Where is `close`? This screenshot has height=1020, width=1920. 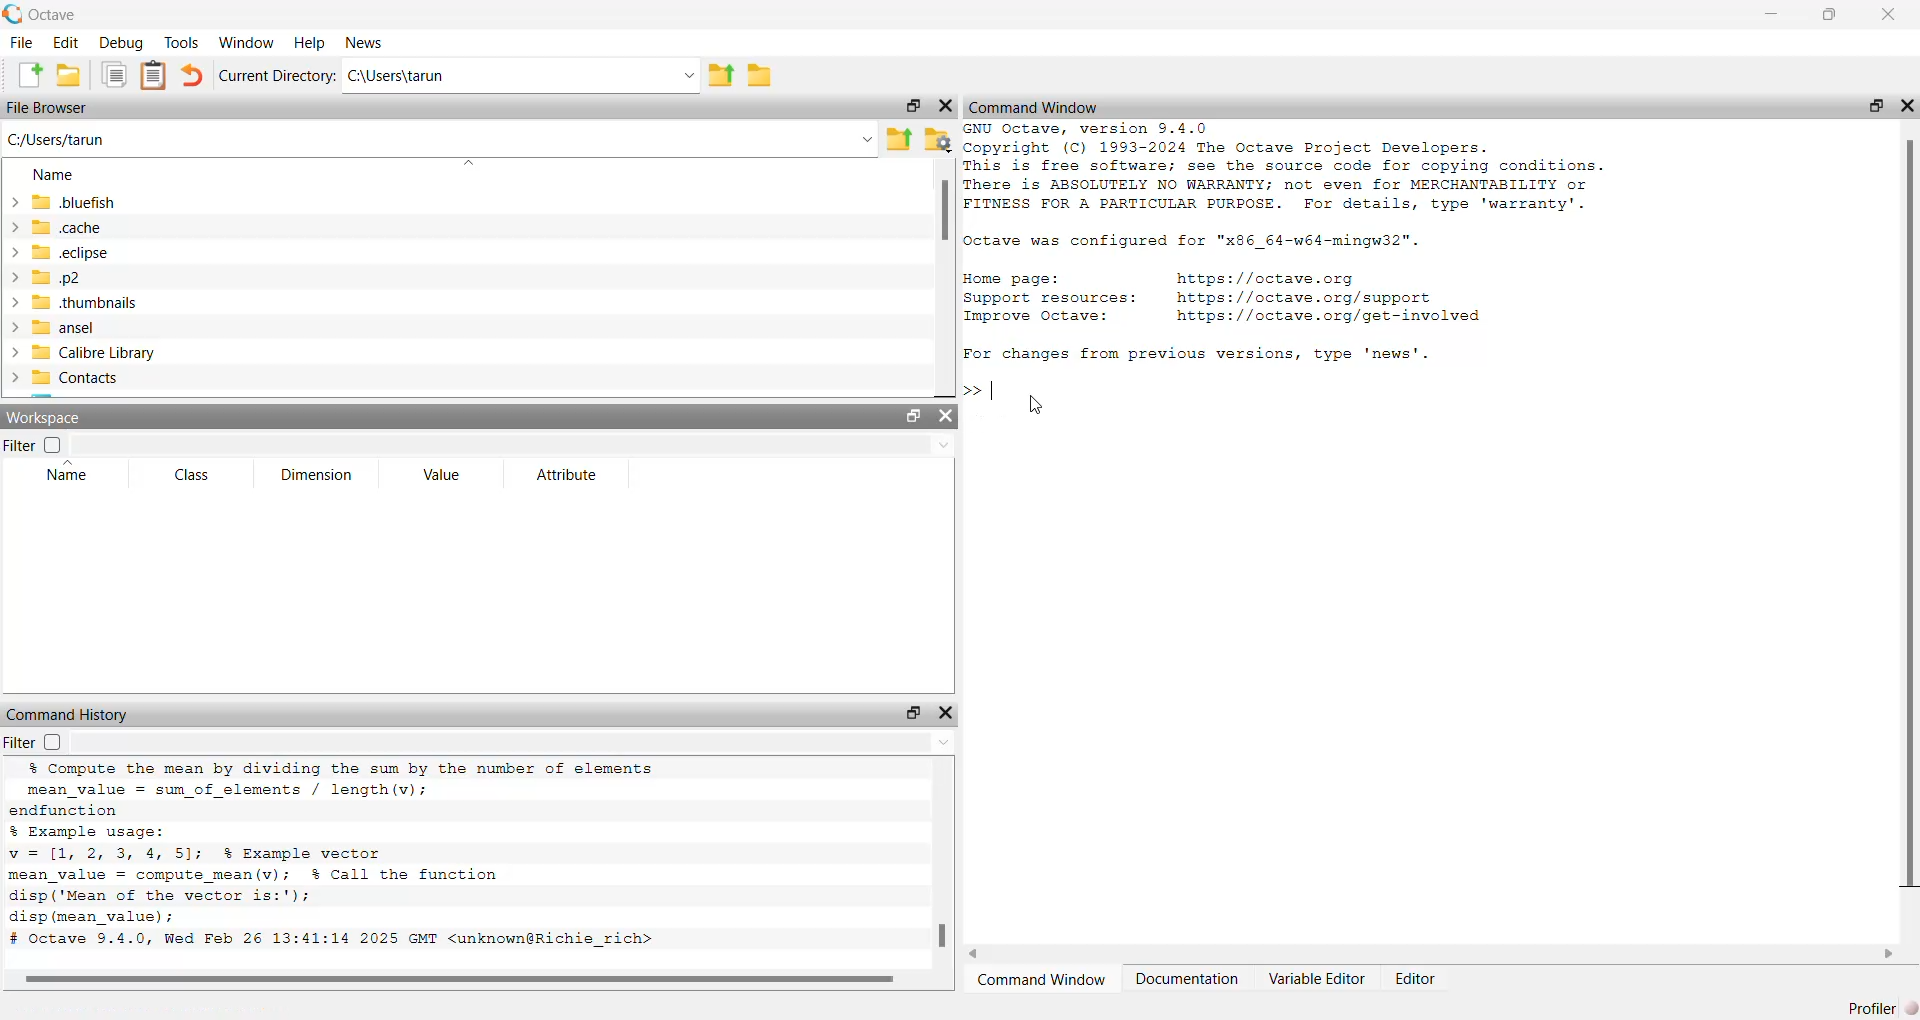
close is located at coordinates (946, 106).